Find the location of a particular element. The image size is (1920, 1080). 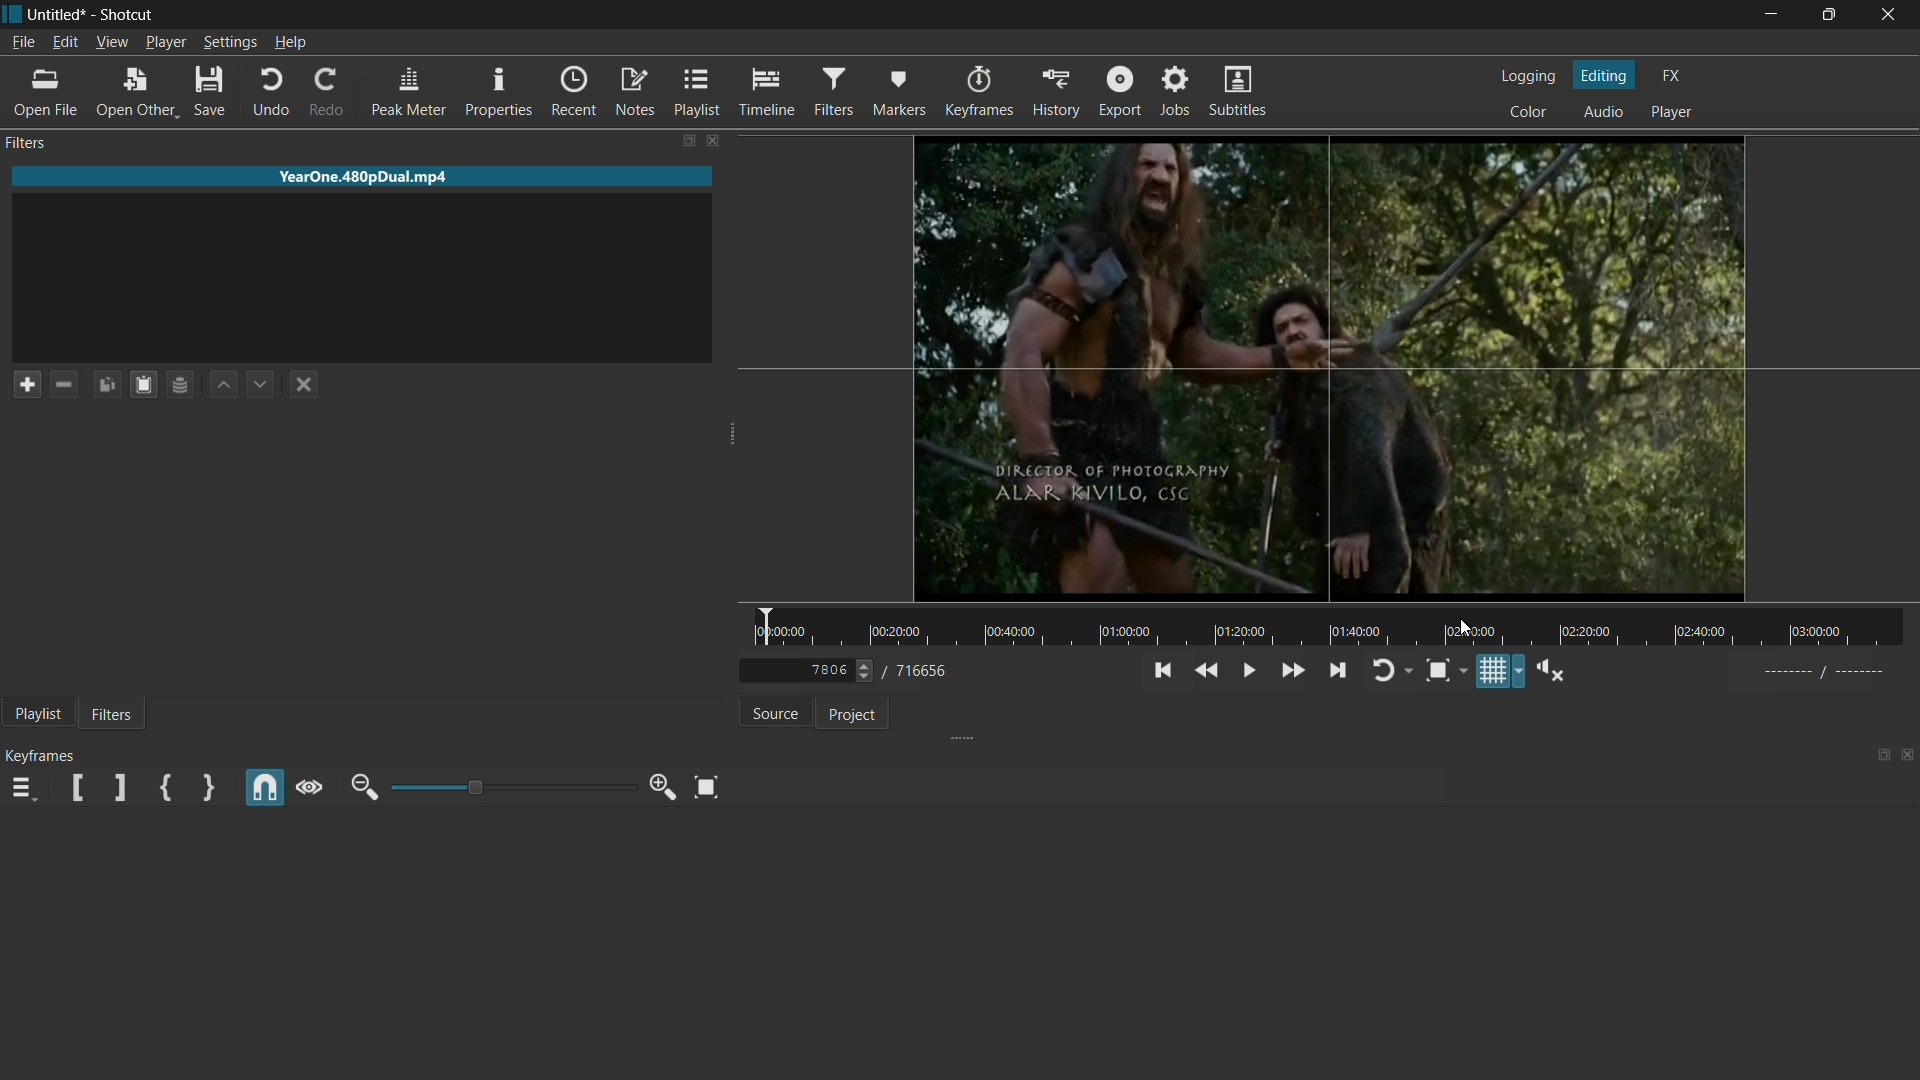

undo is located at coordinates (271, 91).